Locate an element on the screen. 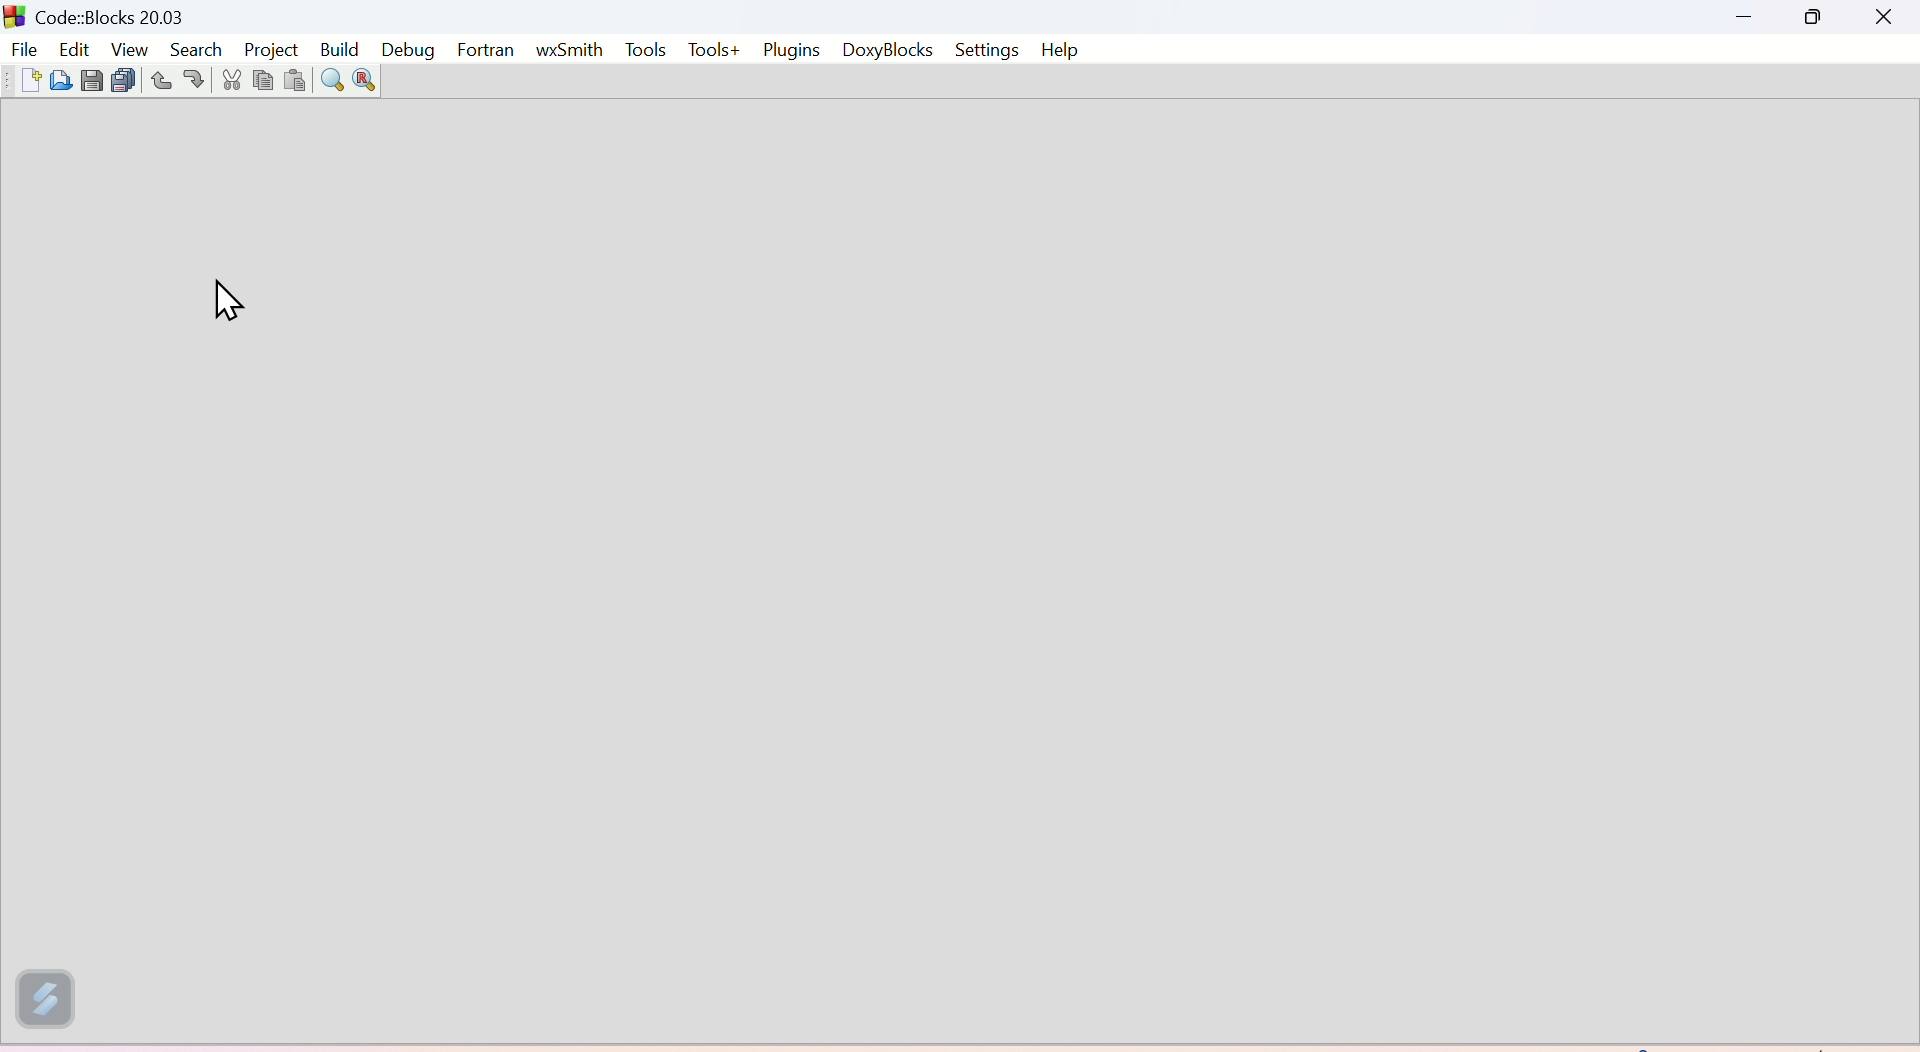  Replace is located at coordinates (364, 80).